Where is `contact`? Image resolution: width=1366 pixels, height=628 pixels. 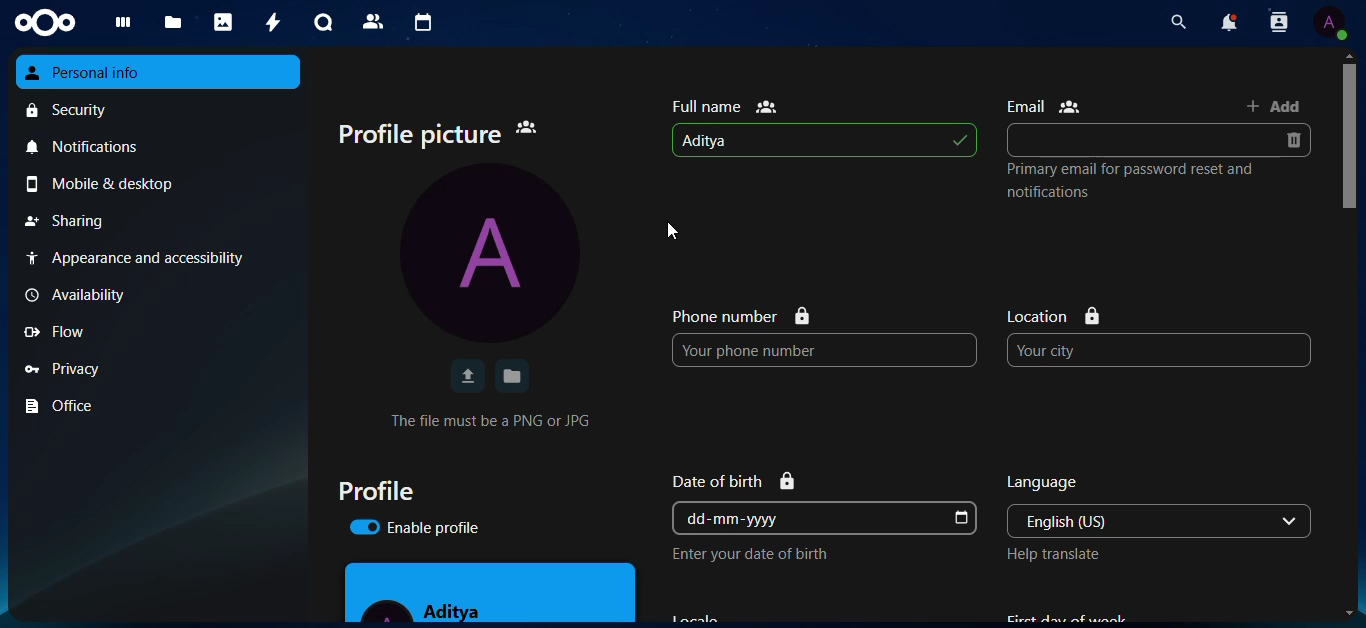 contact is located at coordinates (1278, 22).